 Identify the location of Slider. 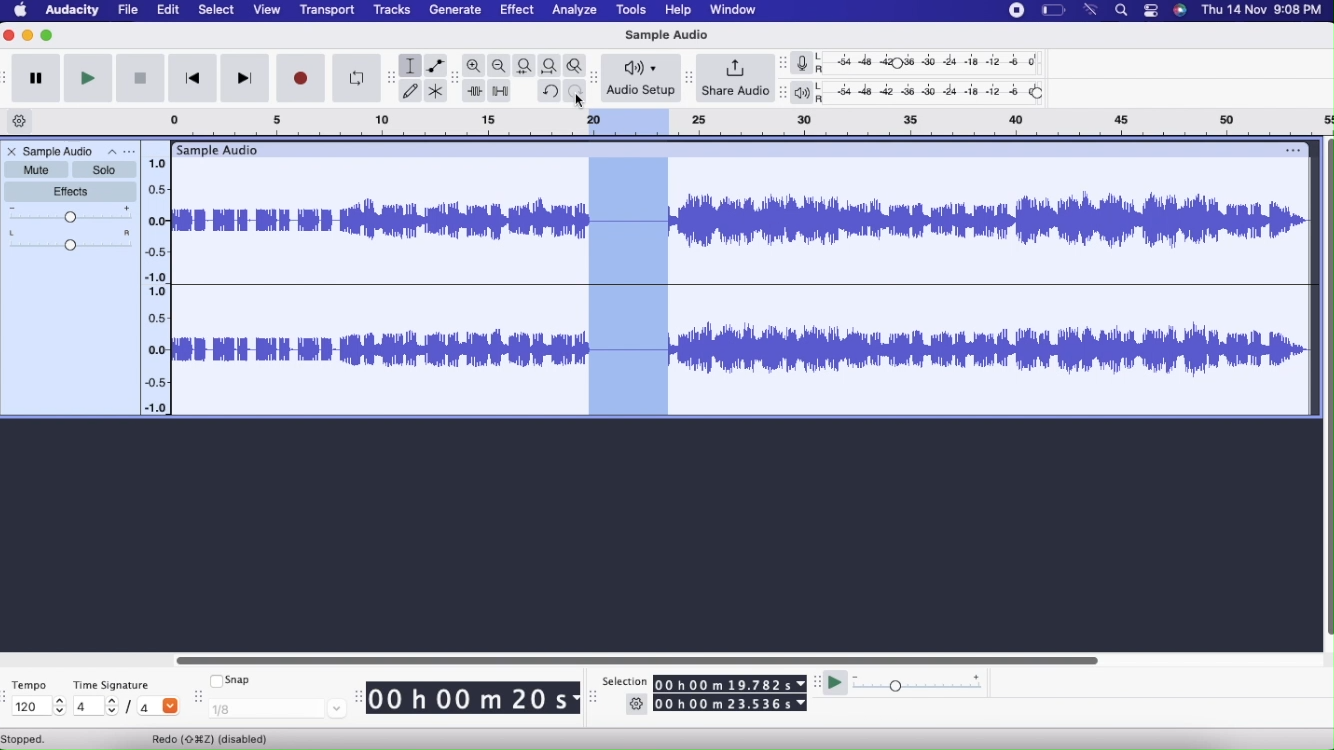
(640, 657).